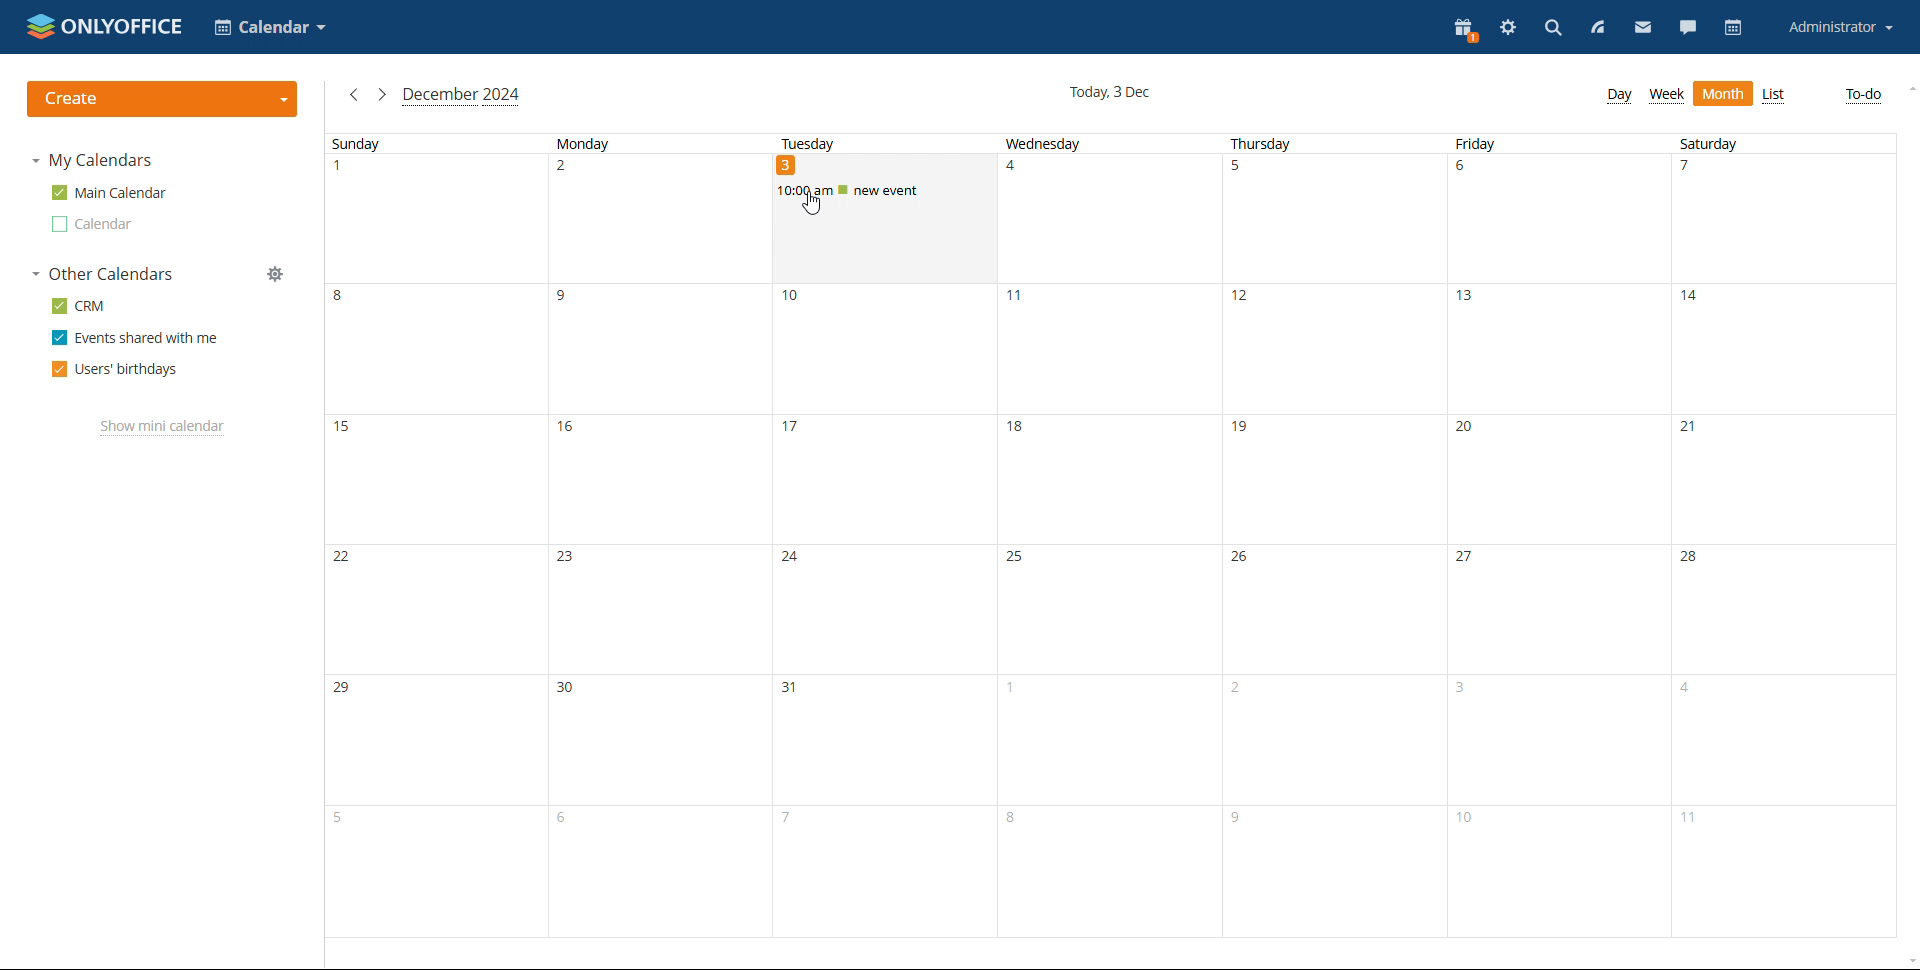 The image size is (1920, 970). What do you see at coordinates (437, 348) in the screenshot?
I see `8` at bounding box center [437, 348].